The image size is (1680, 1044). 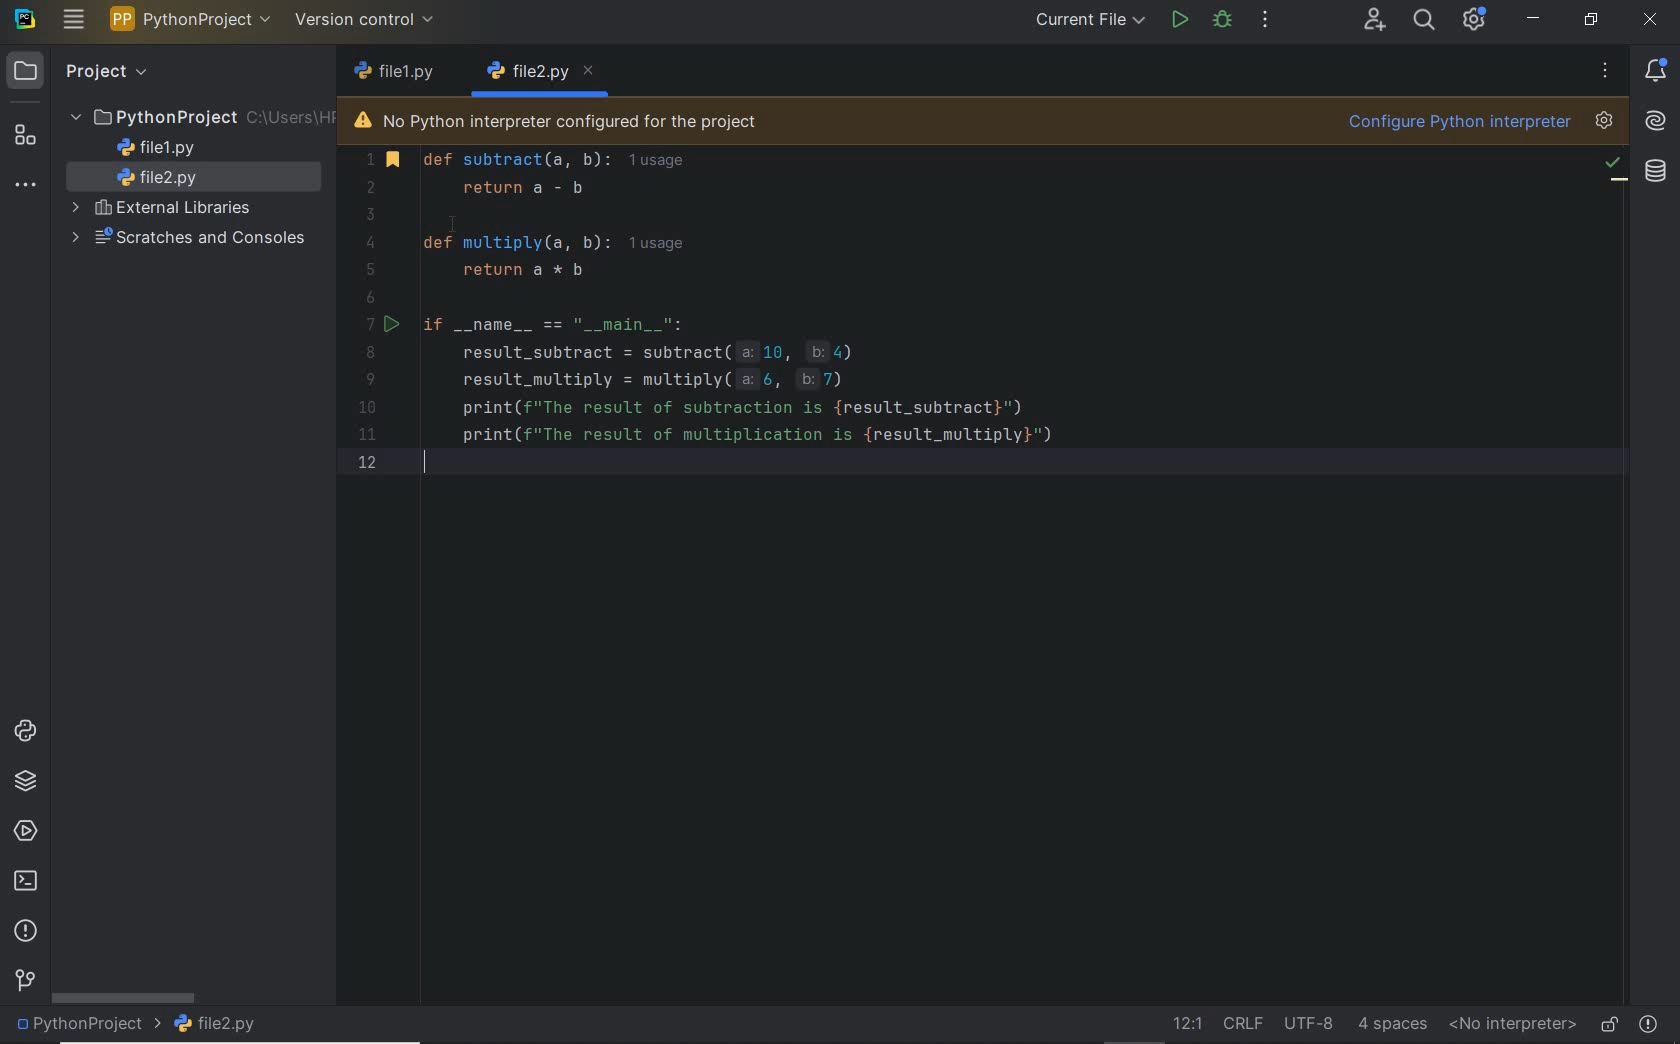 What do you see at coordinates (1476, 22) in the screenshot?
I see `ide and project settings` at bounding box center [1476, 22].